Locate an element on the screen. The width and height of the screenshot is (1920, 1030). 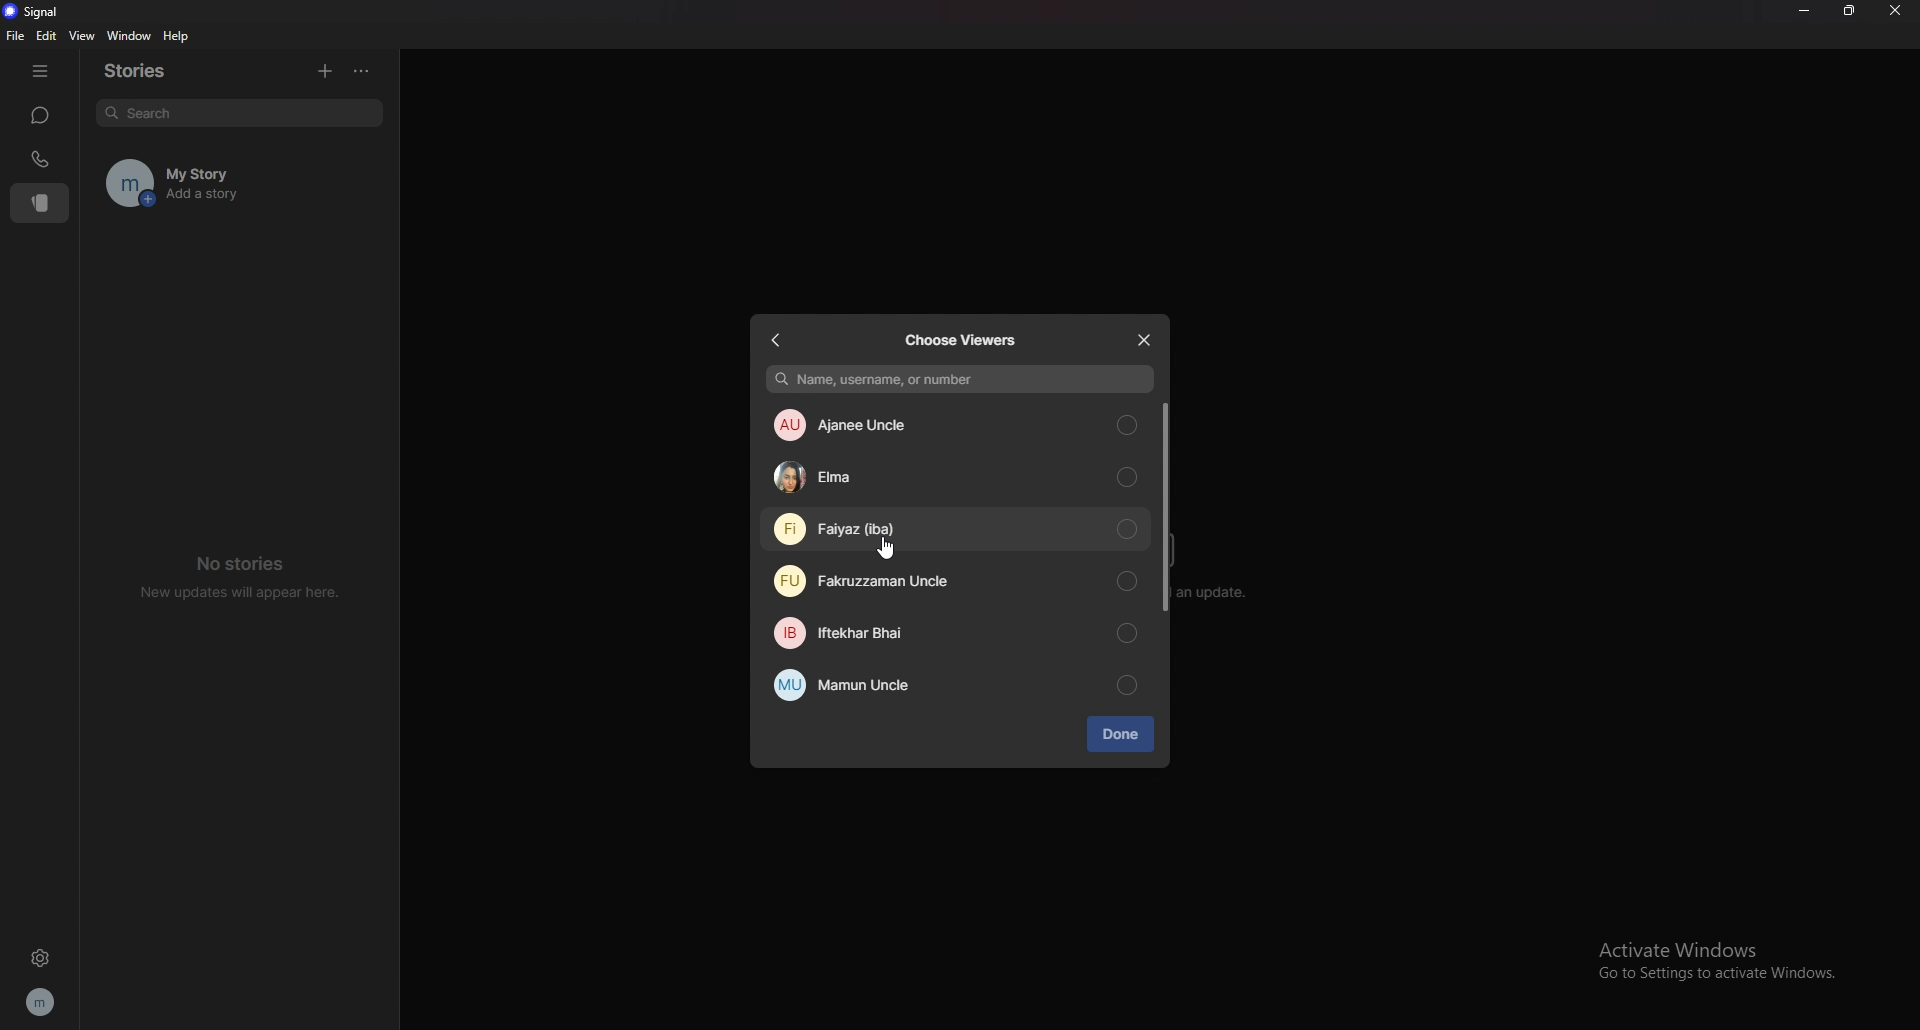
close is located at coordinates (1146, 340).